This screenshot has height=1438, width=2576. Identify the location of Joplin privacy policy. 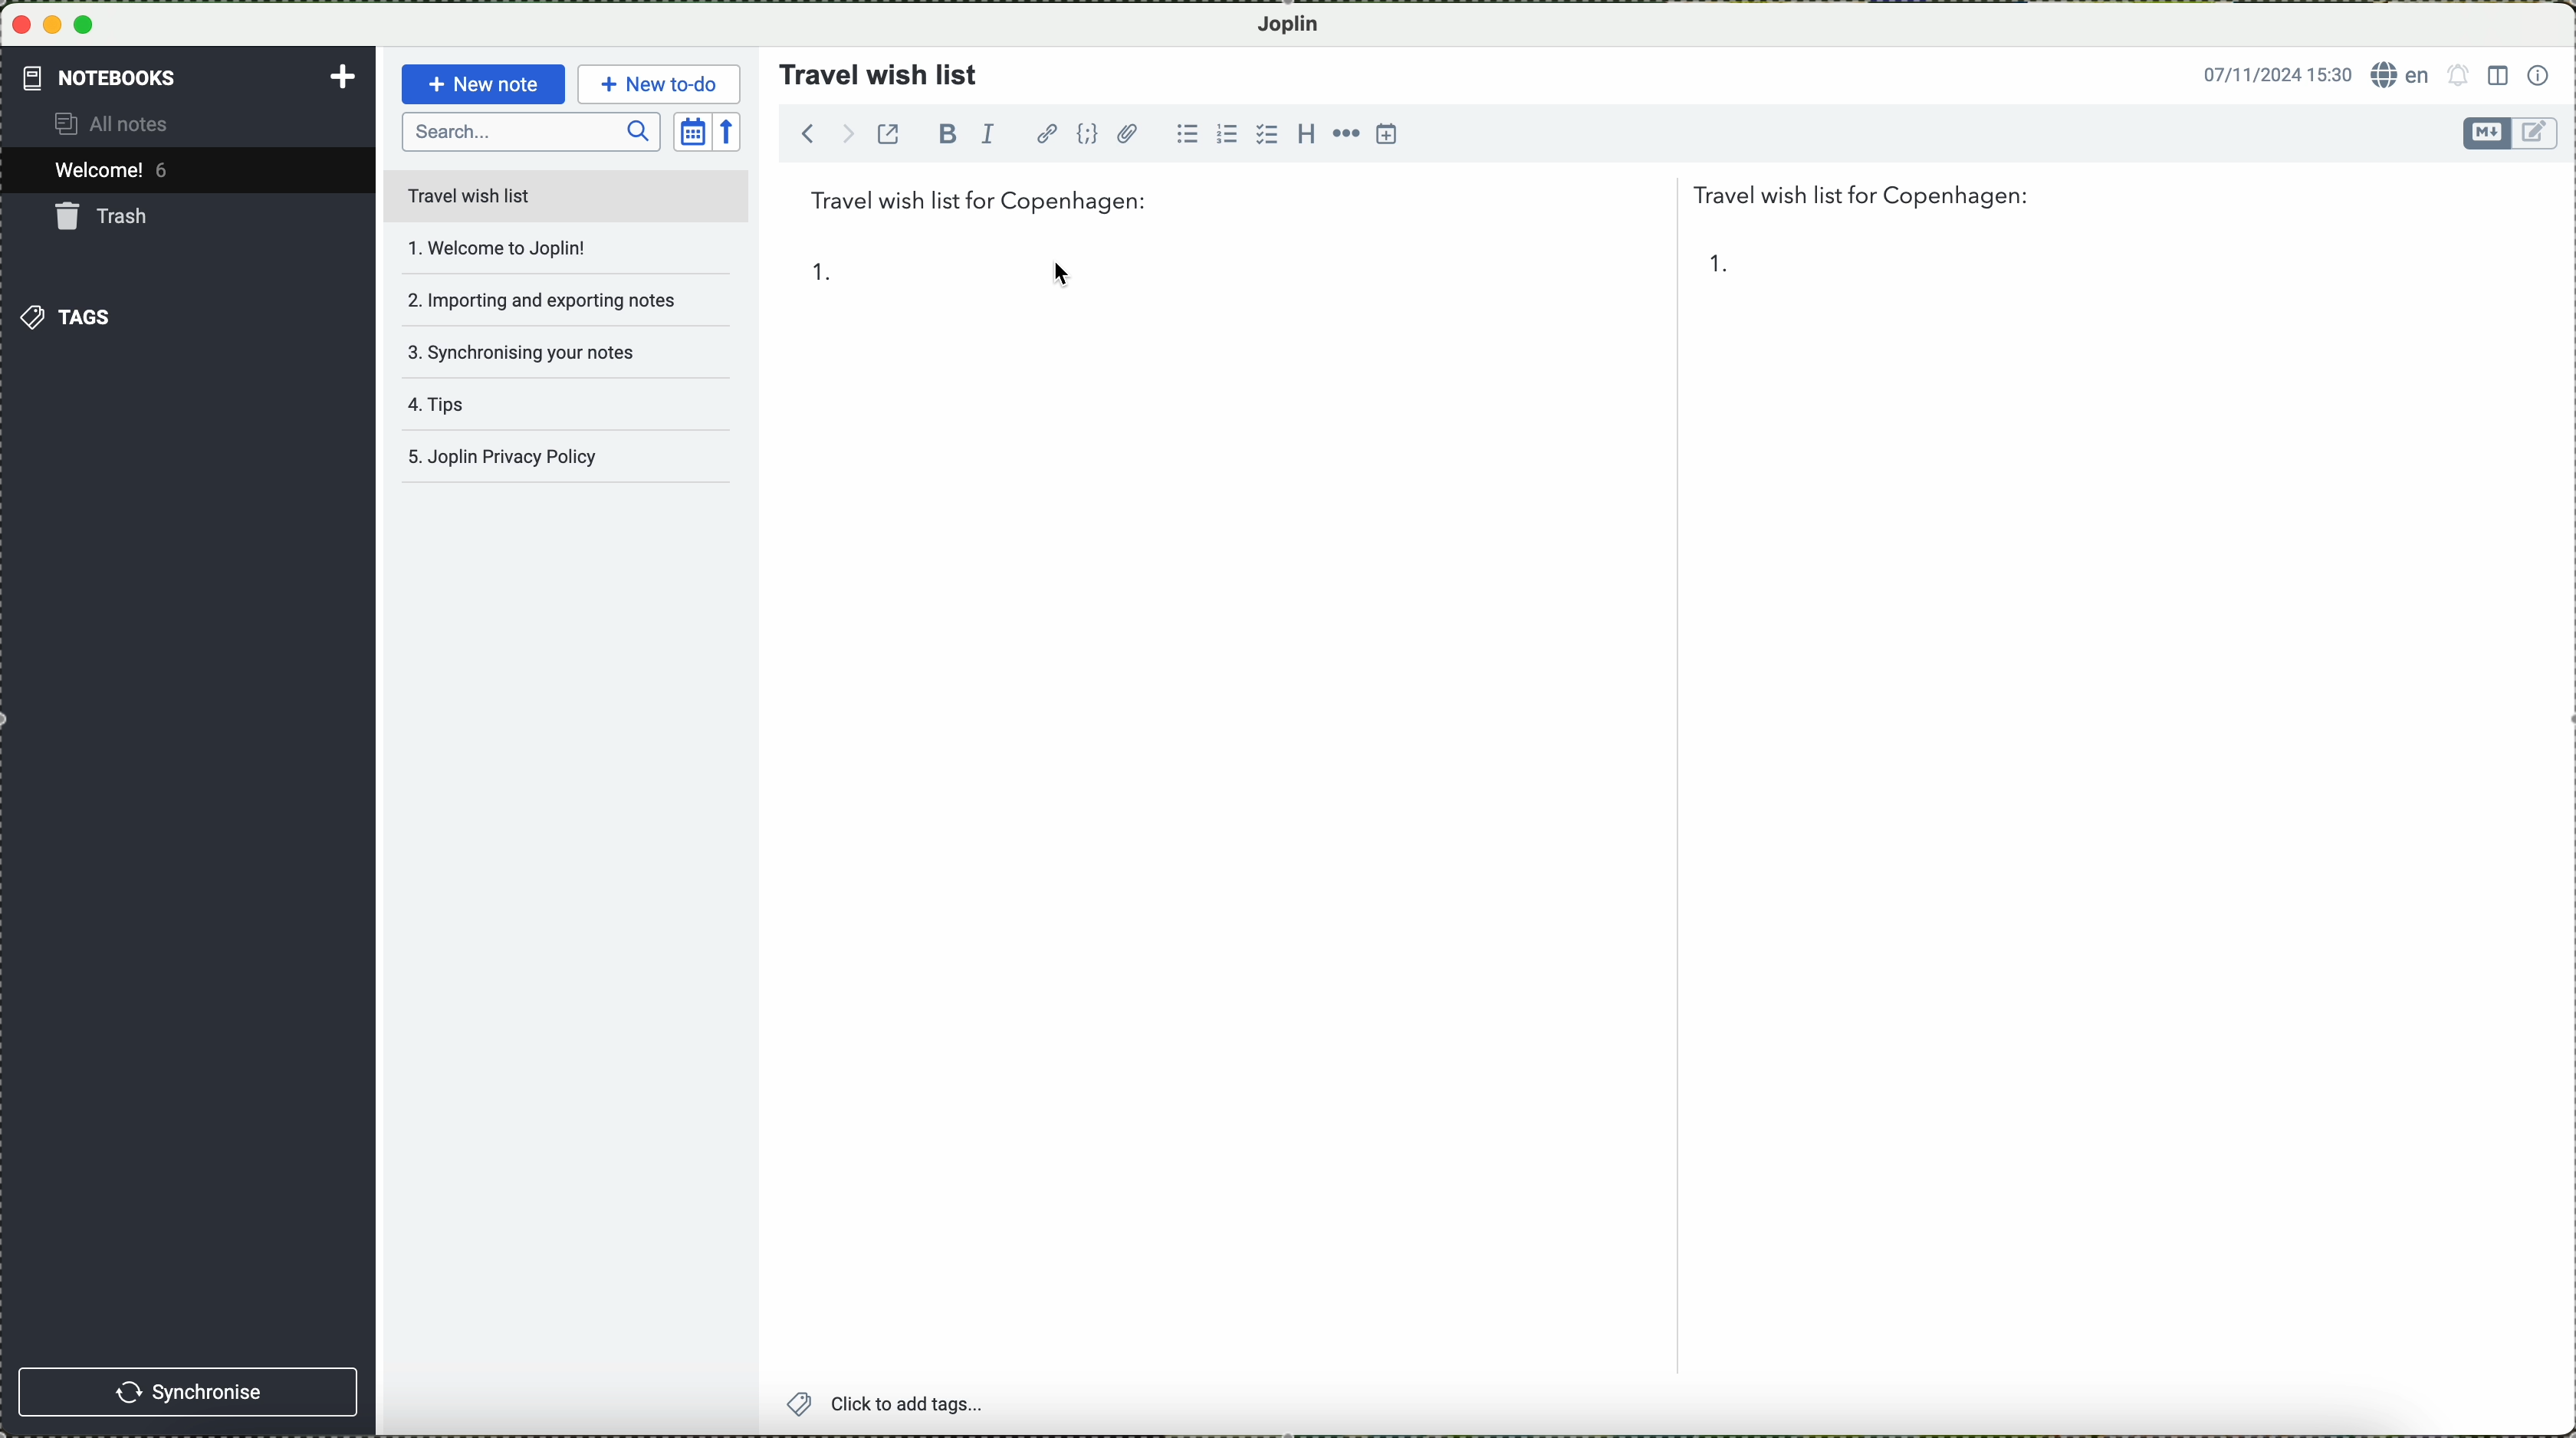
(560, 462).